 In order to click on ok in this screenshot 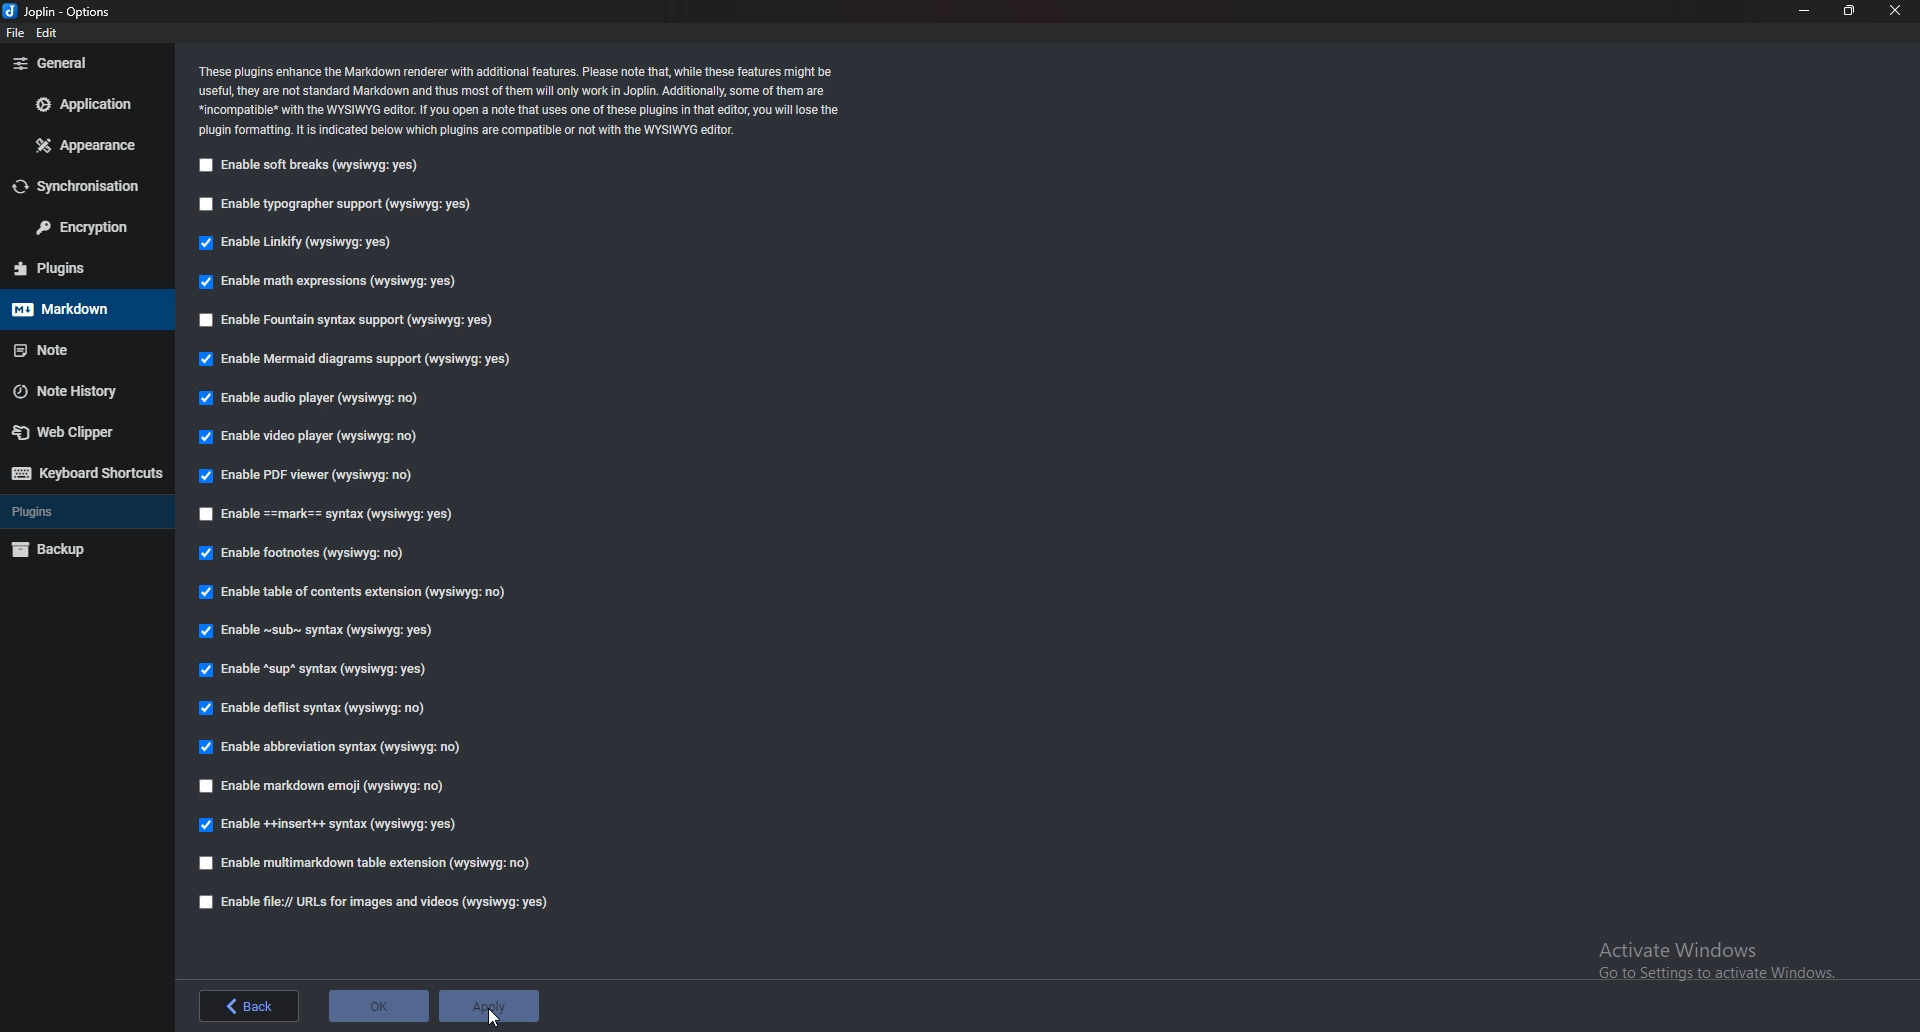, I will do `click(375, 1006)`.